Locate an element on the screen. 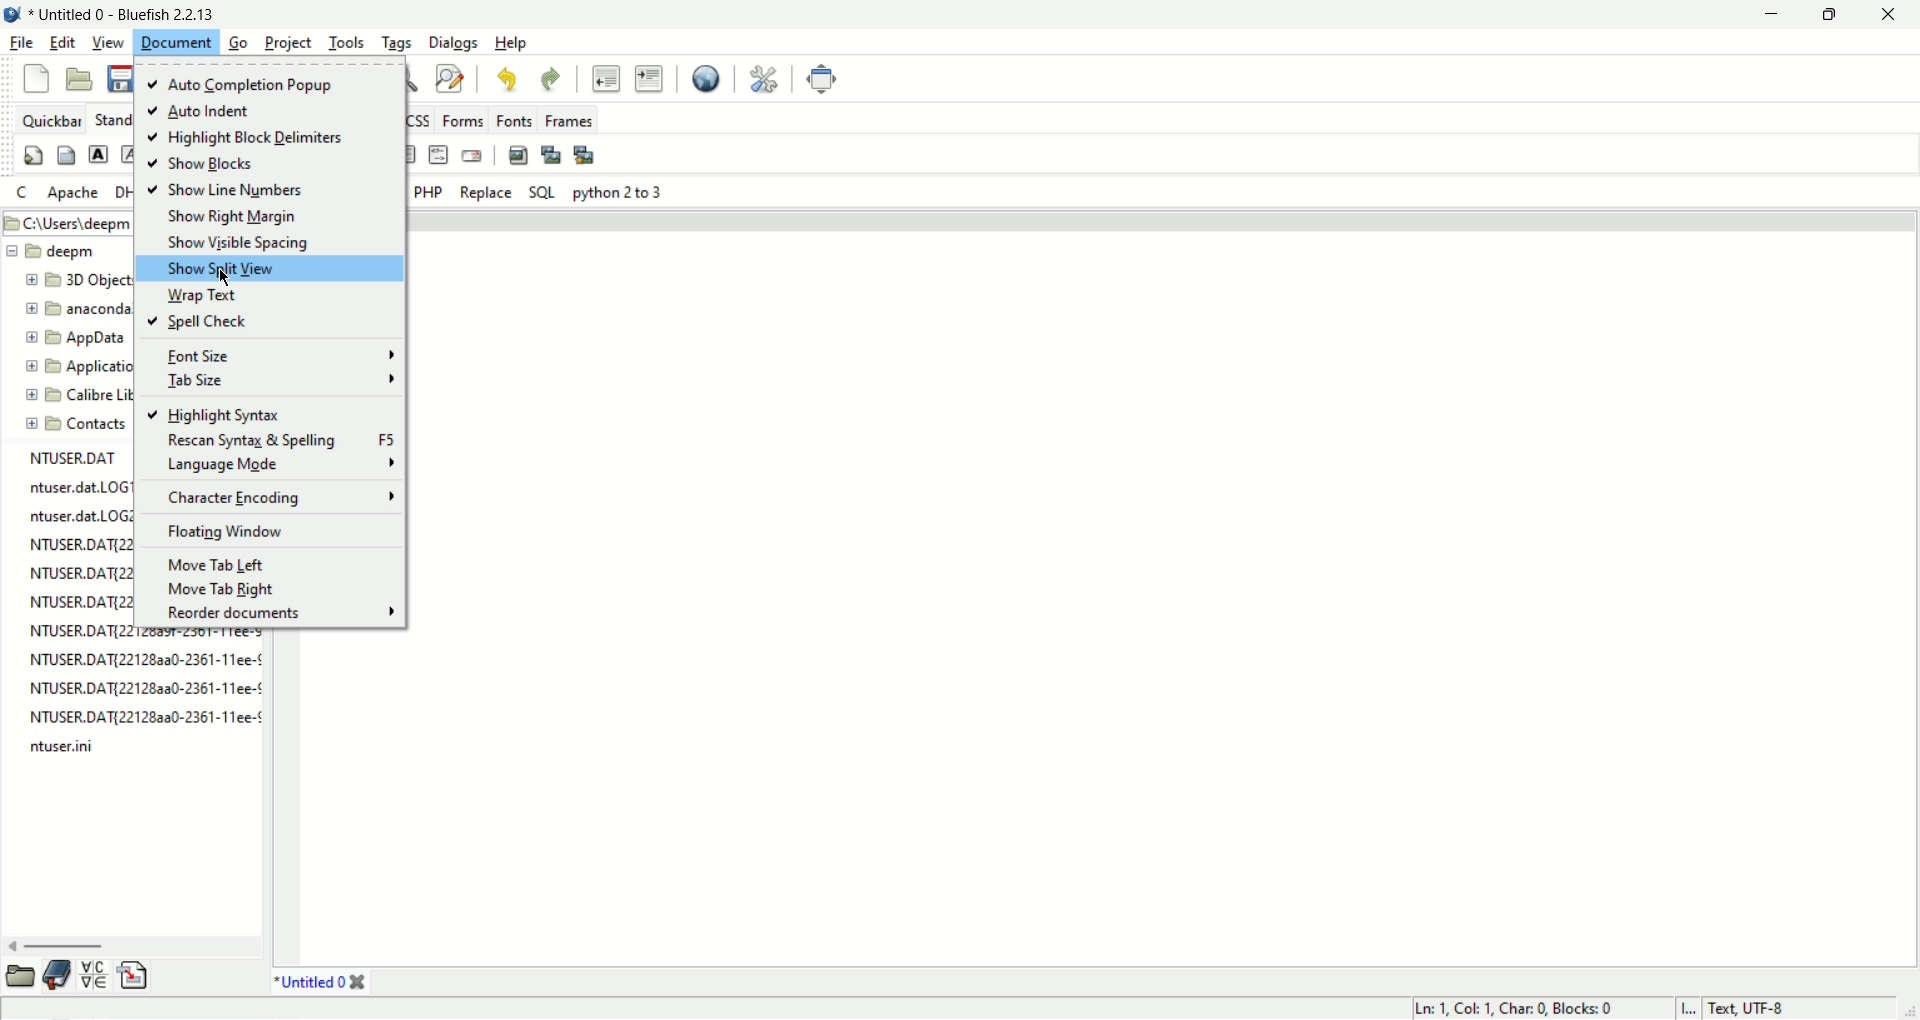 The width and height of the screenshot is (1920, 1020). quick settings is located at coordinates (34, 158).